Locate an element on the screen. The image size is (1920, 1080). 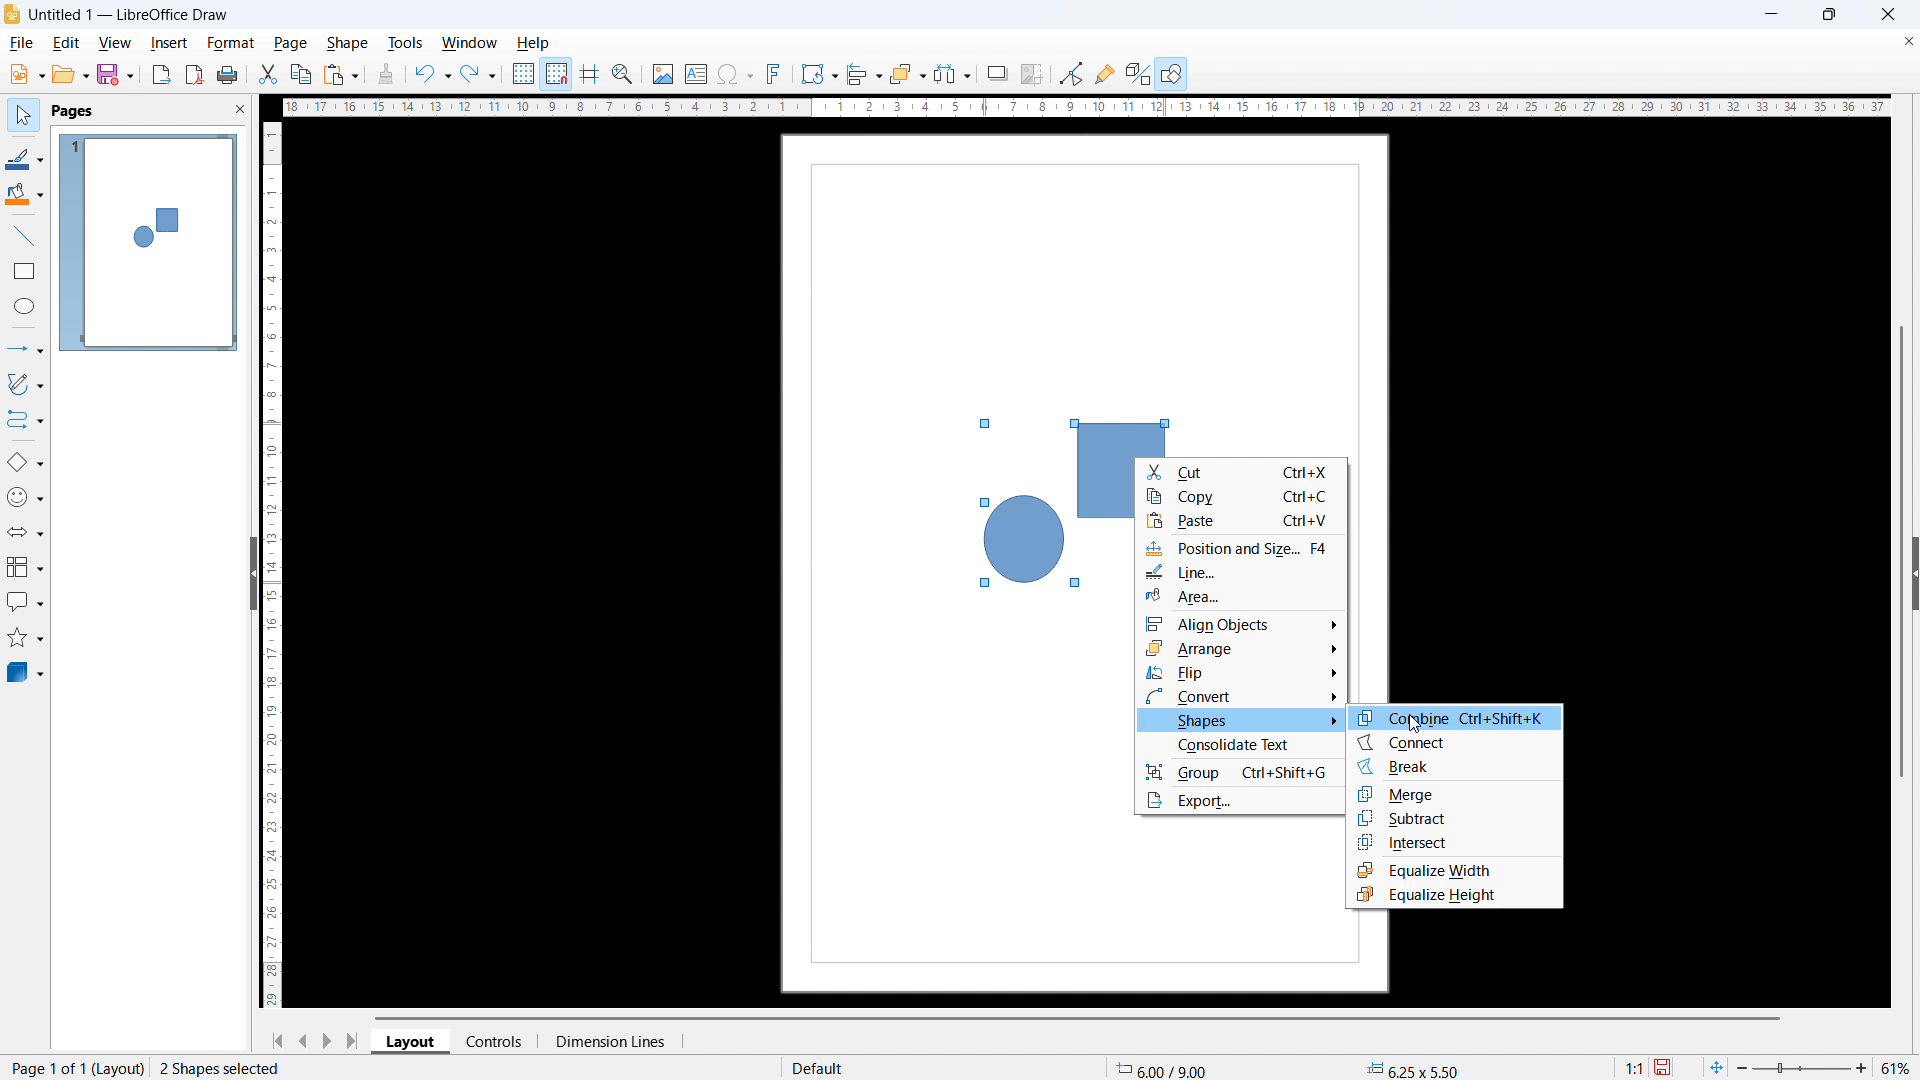
file is located at coordinates (23, 44).